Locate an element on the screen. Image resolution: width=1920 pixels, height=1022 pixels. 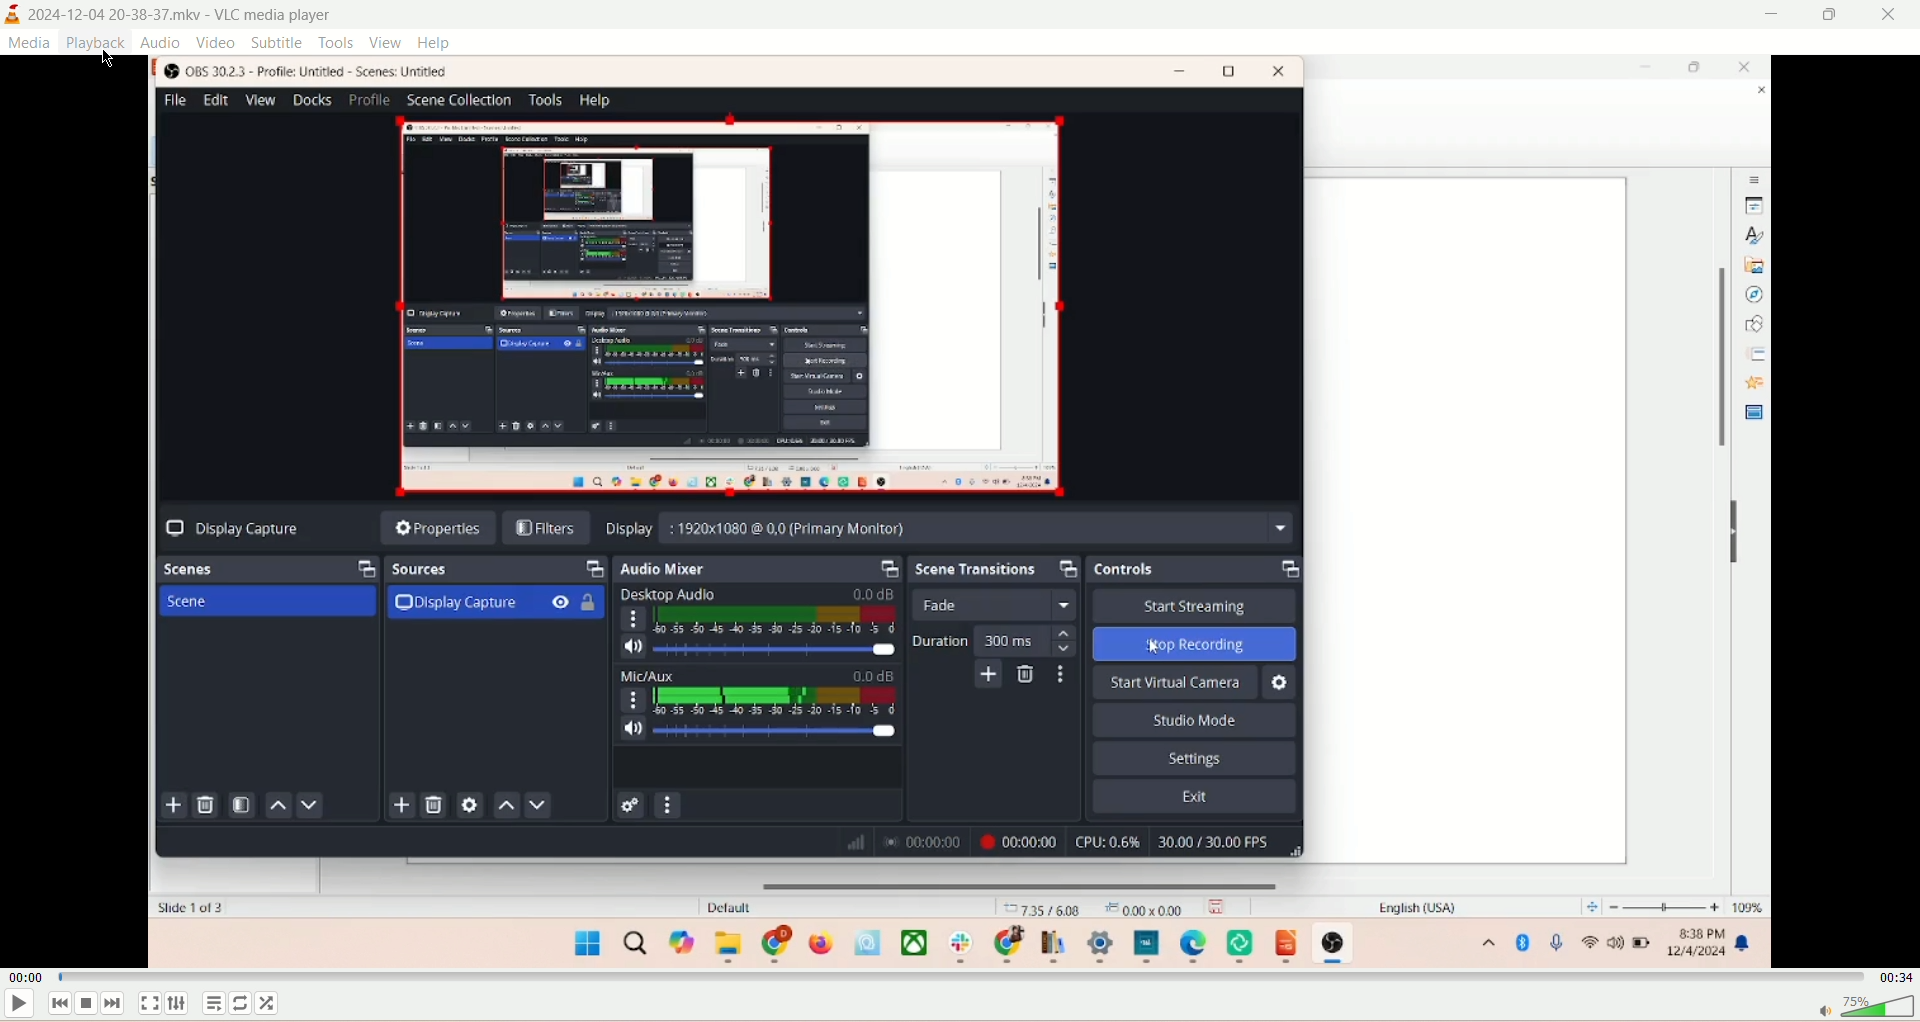
extended settings is located at coordinates (177, 1006).